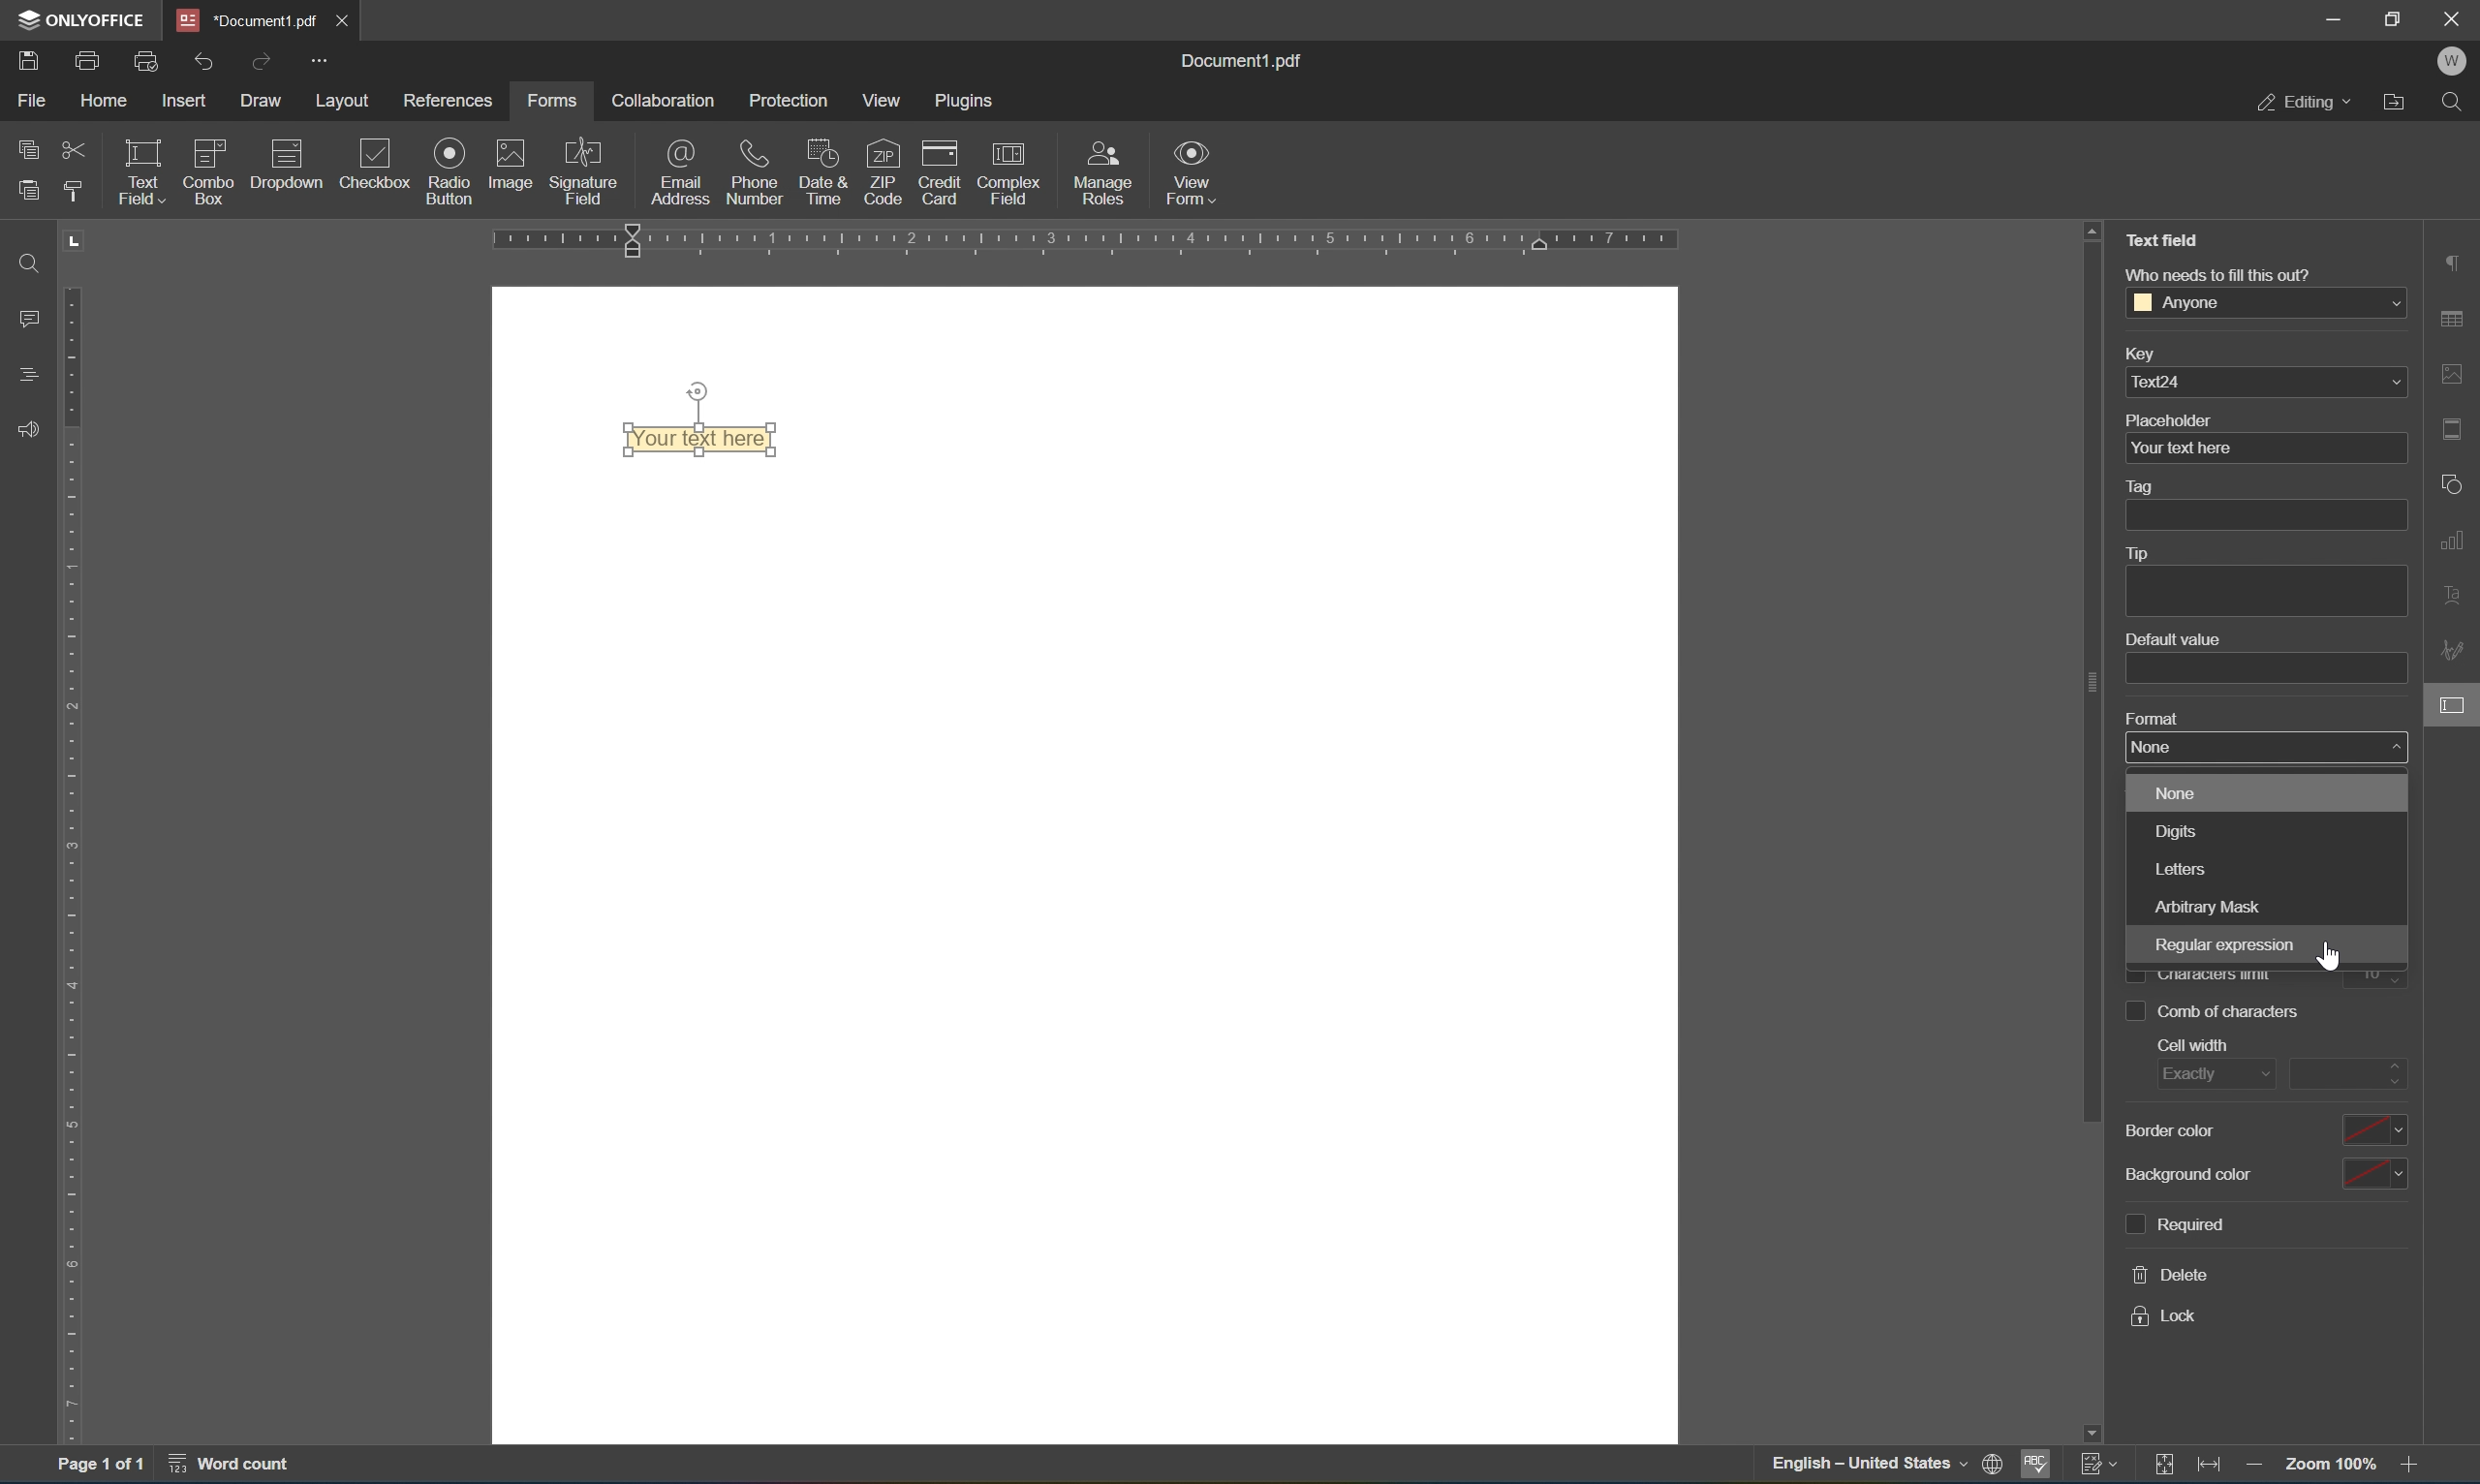  I want to click on comment, so click(24, 318).